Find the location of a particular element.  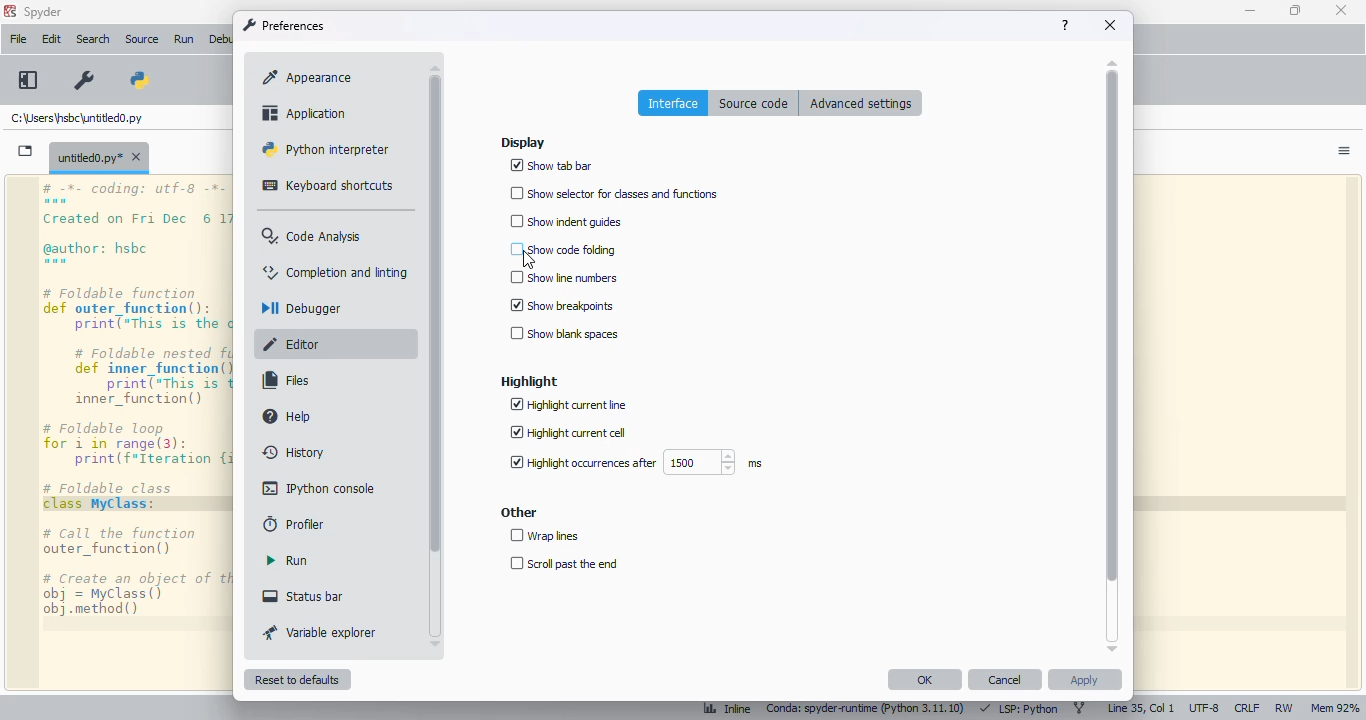

highlight occurrences after 1500 ms is located at coordinates (635, 462).